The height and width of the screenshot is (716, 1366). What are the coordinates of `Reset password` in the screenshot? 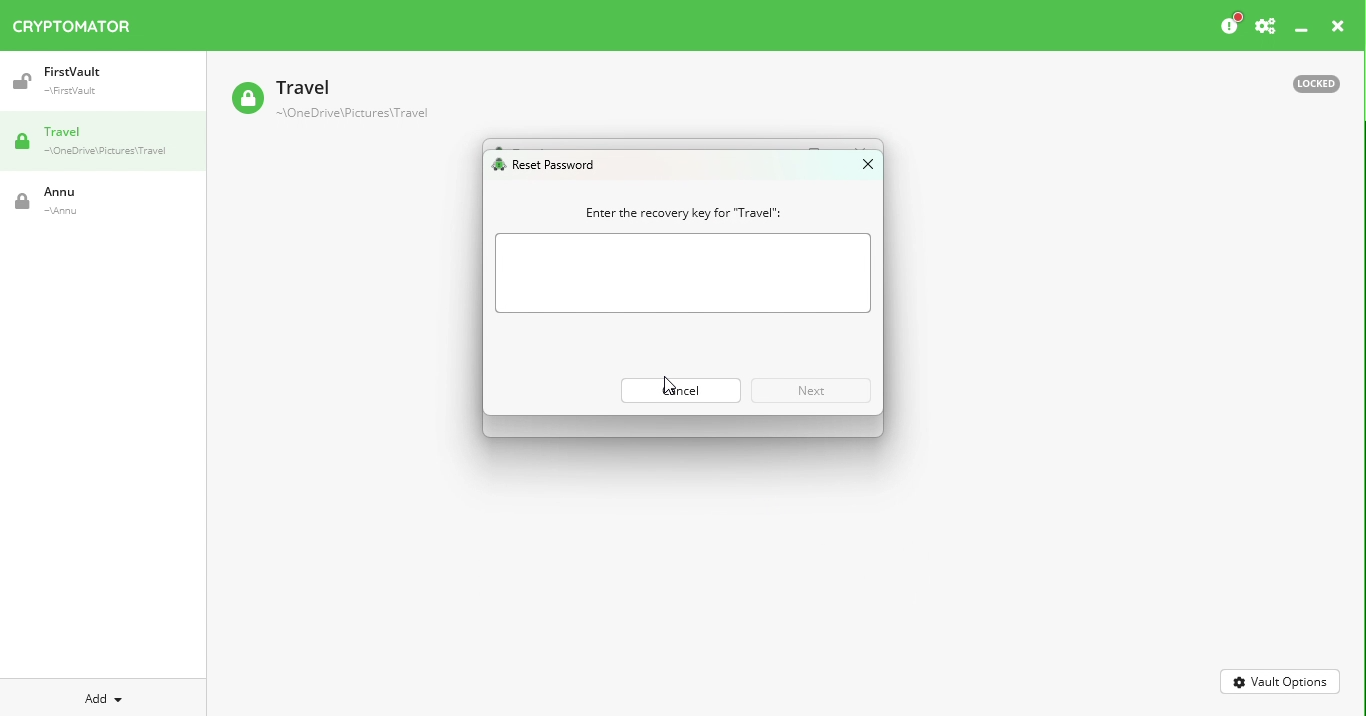 It's located at (549, 166).